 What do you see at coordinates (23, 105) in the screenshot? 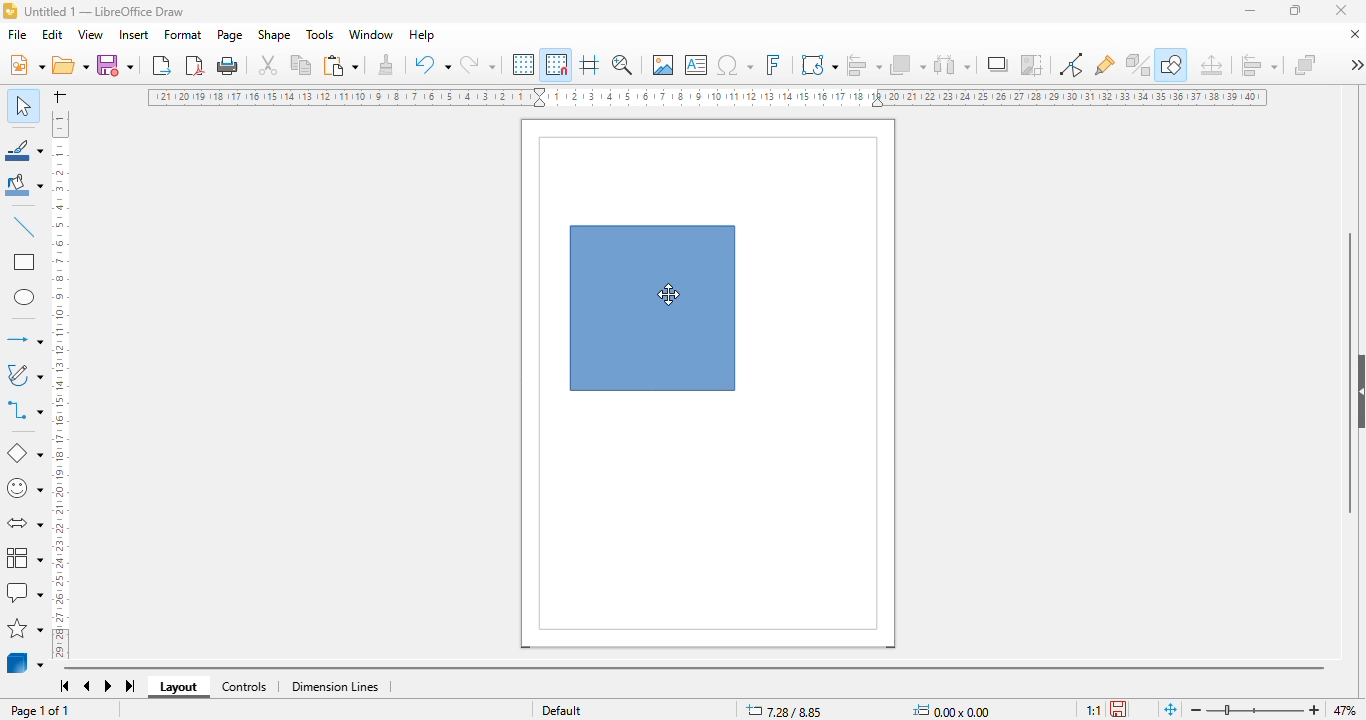
I see `select` at bounding box center [23, 105].